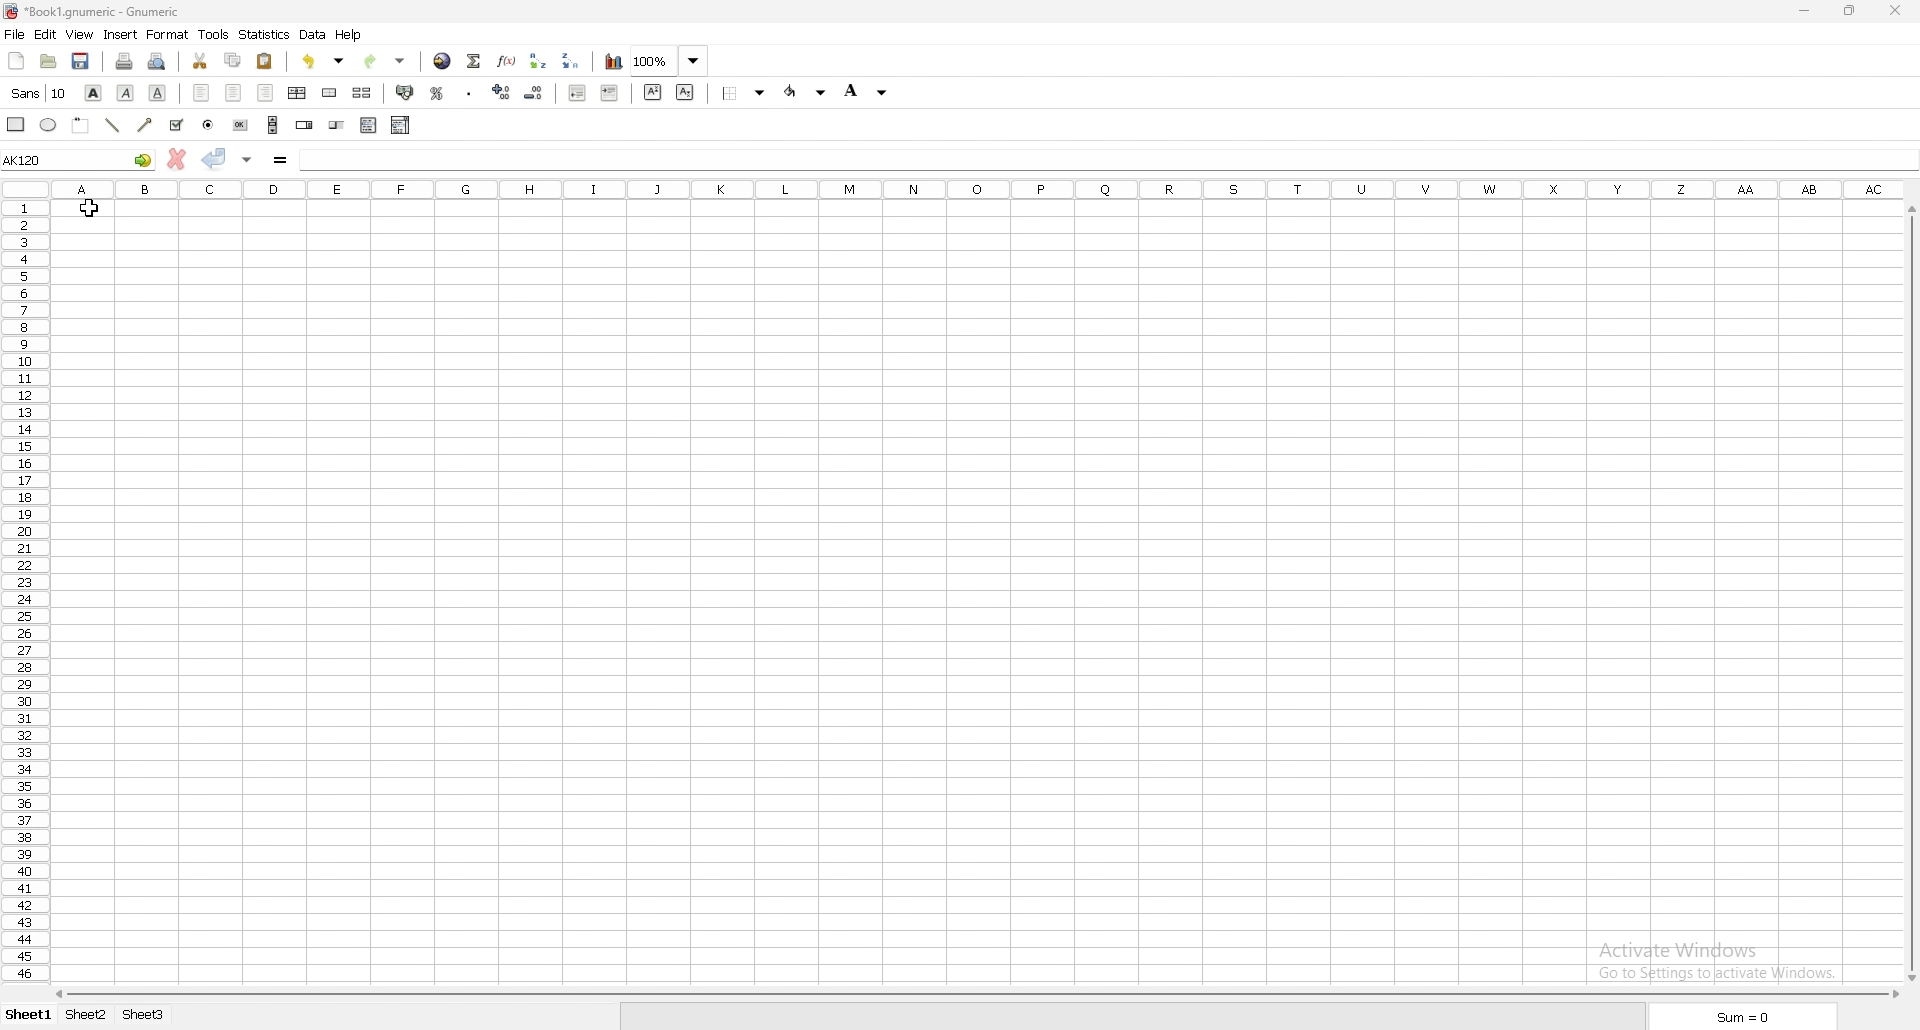  What do you see at coordinates (234, 94) in the screenshot?
I see `centre` at bounding box center [234, 94].